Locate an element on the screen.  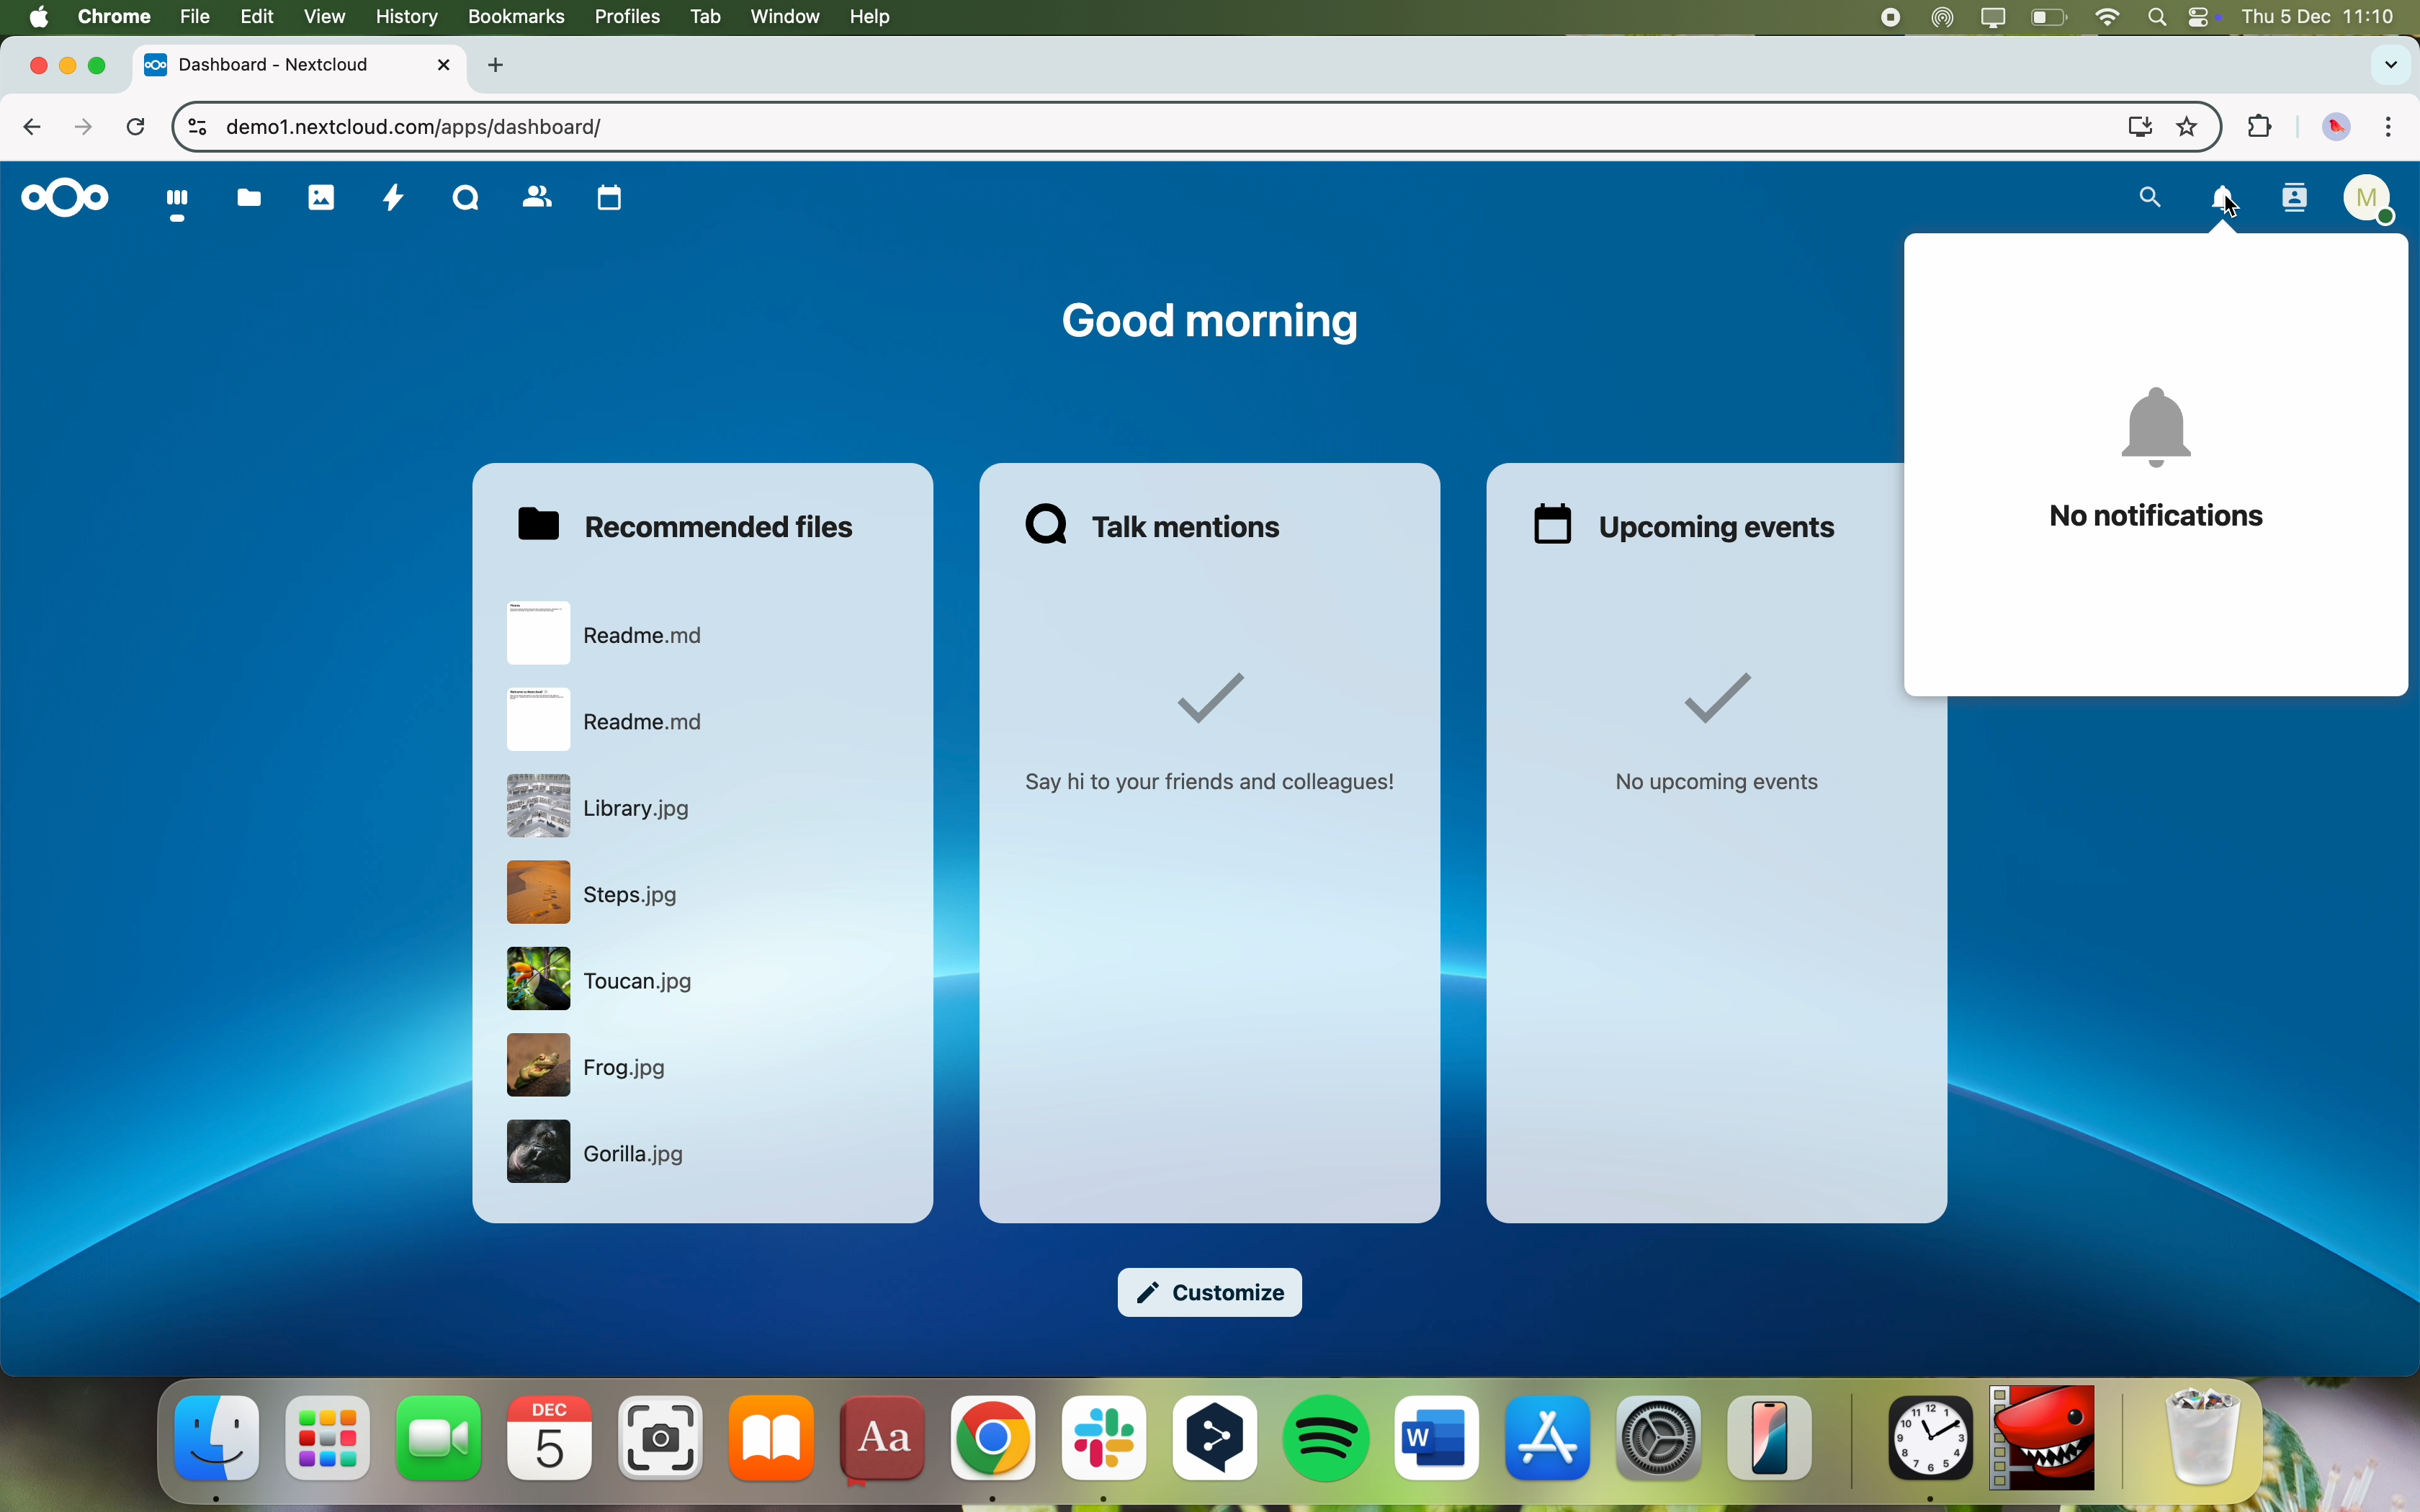
photos is located at coordinates (324, 197).